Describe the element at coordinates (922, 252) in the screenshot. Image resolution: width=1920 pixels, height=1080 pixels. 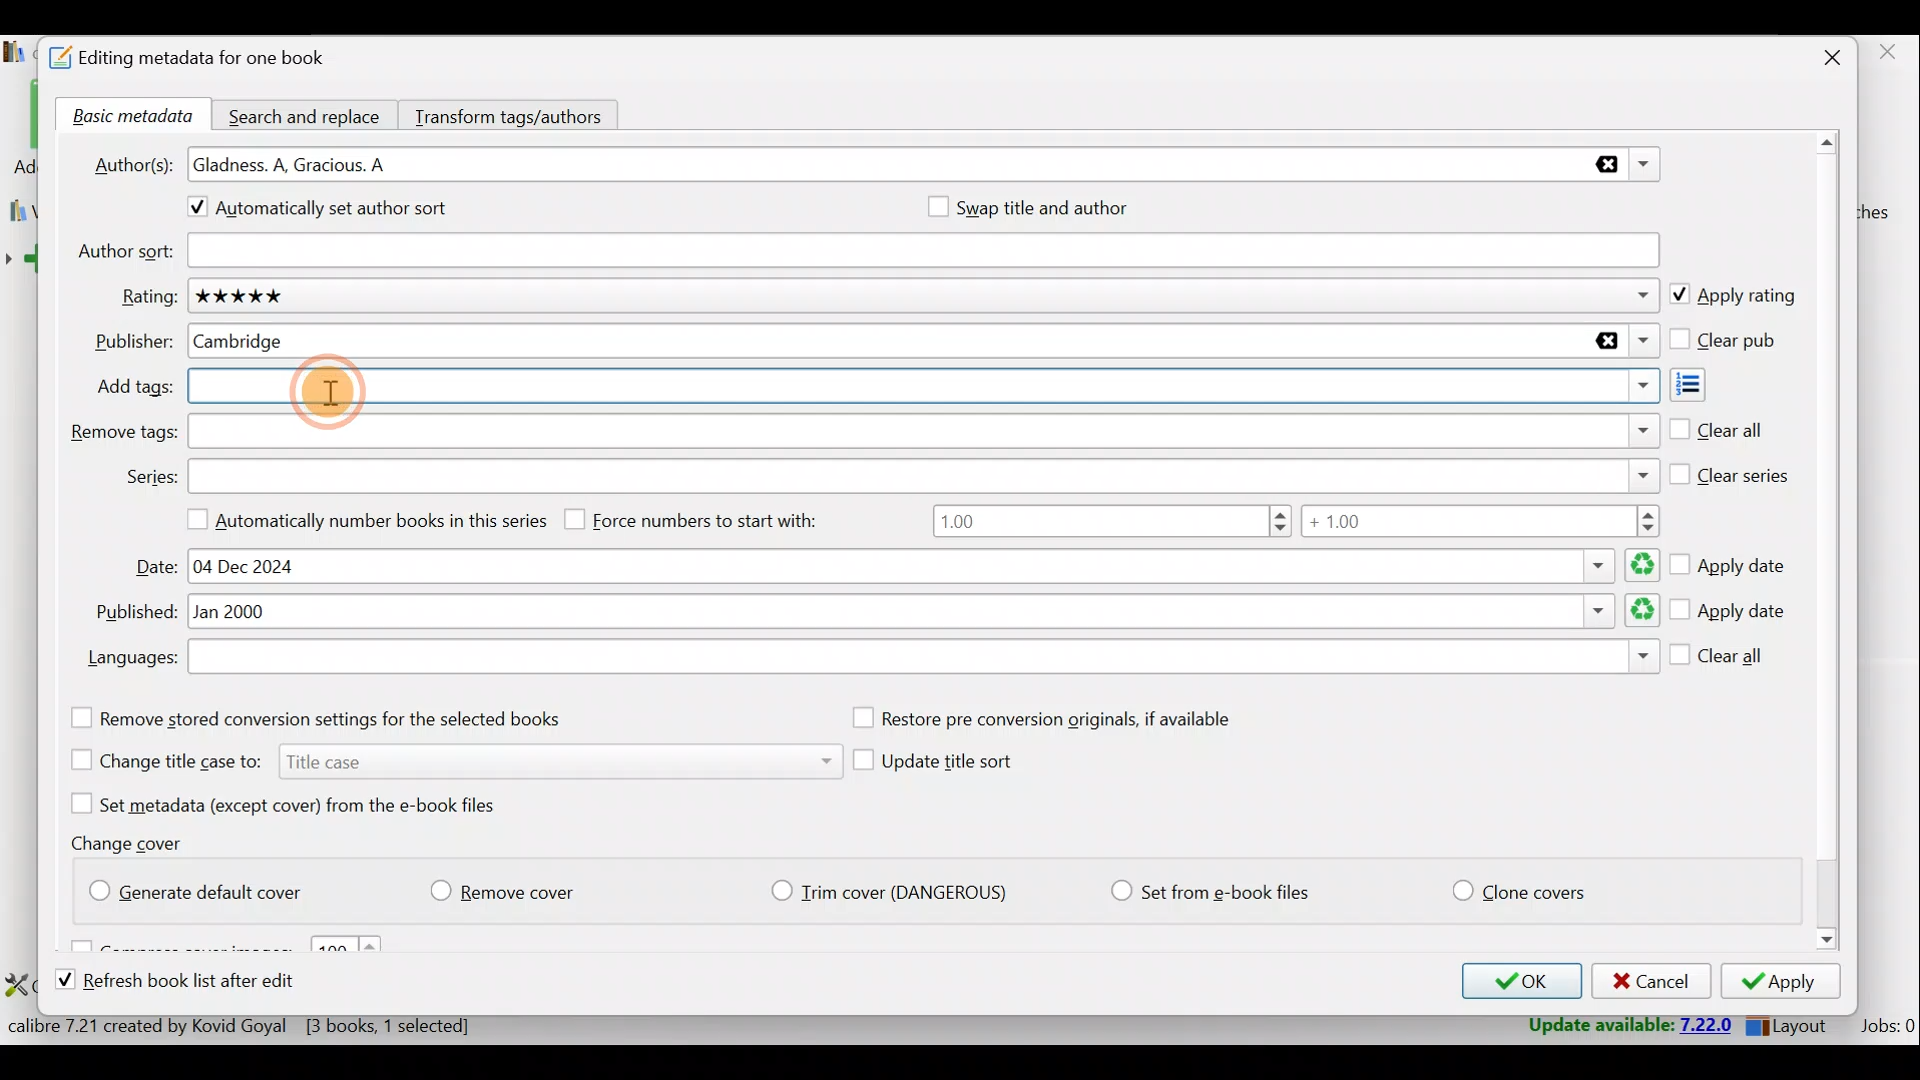
I see `Author sort` at that location.